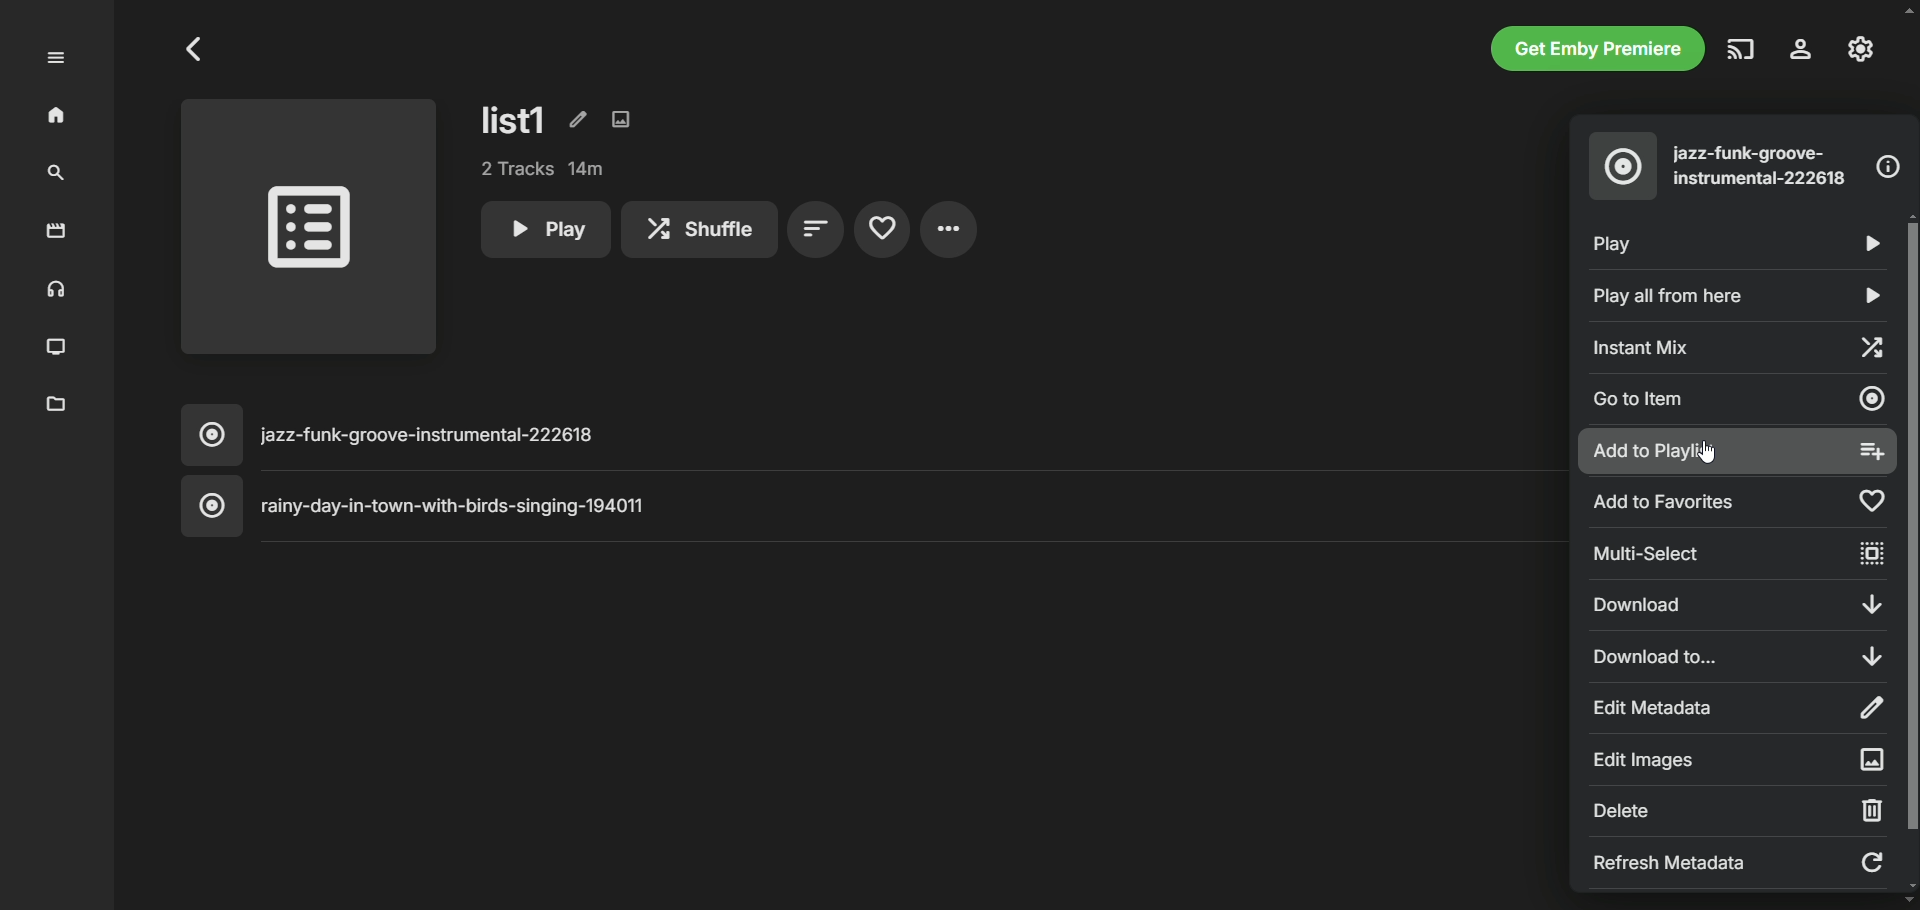 This screenshot has height=910, width=1920. What do you see at coordinates (575, 118) in the screenshot?
I see `edit metadata` at bounding box center [575, 118].